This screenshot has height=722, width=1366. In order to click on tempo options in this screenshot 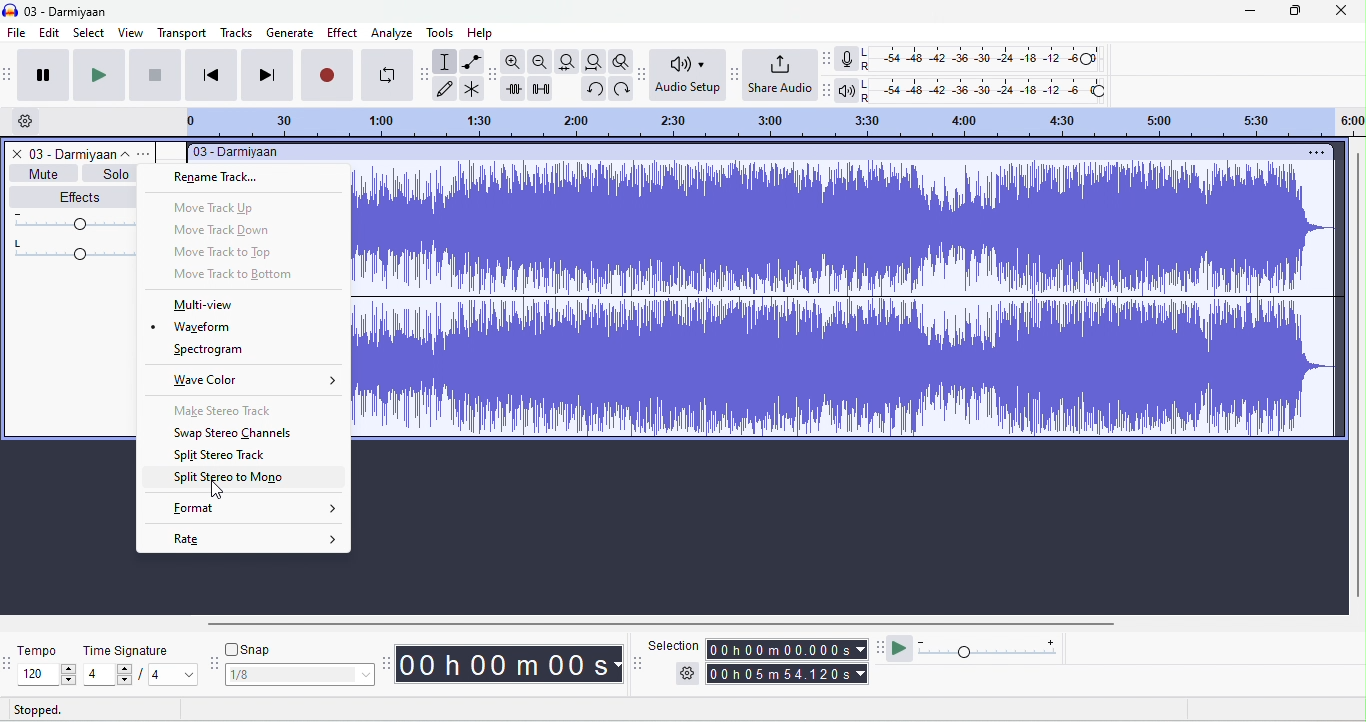, I will do `click(9, 663)`.